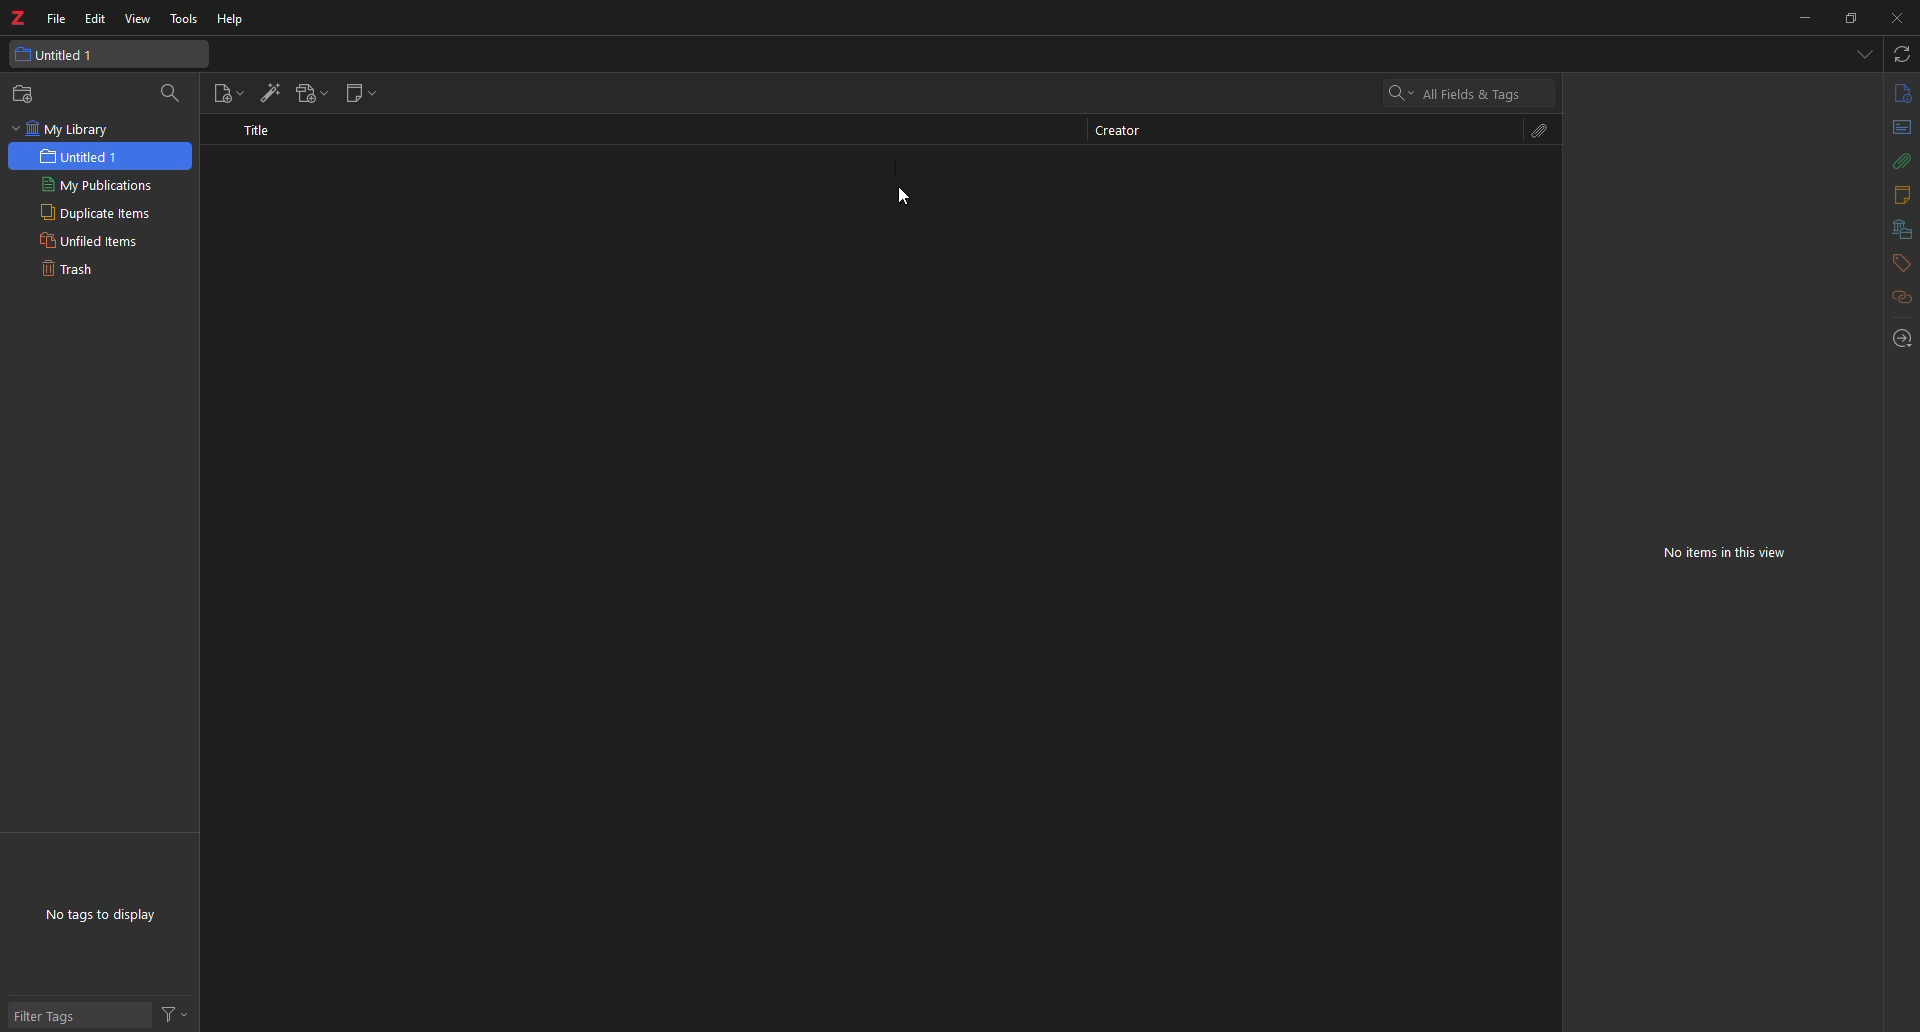  Describe the element at coordinates (1900, 297) in the screenshot. I see `related` at that location.